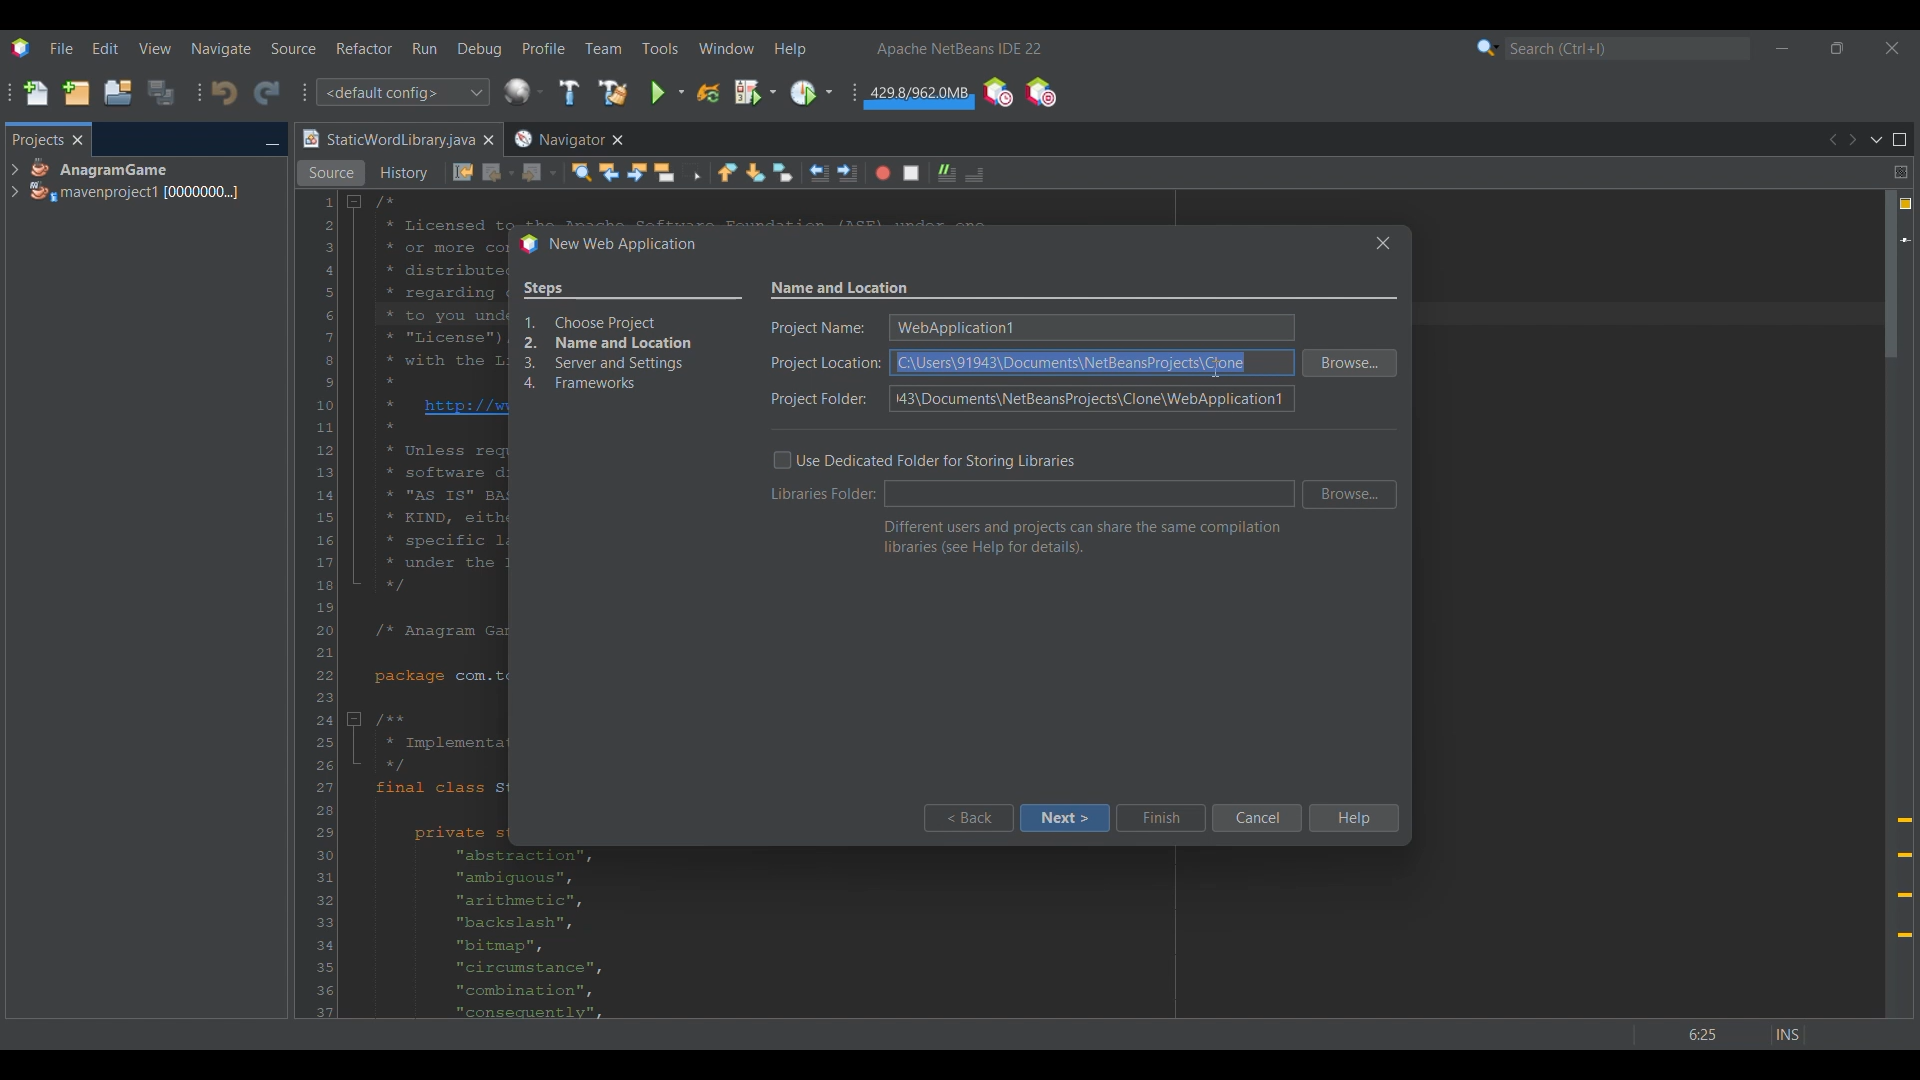  I want to click on Refactor menu, so click(364, 48).